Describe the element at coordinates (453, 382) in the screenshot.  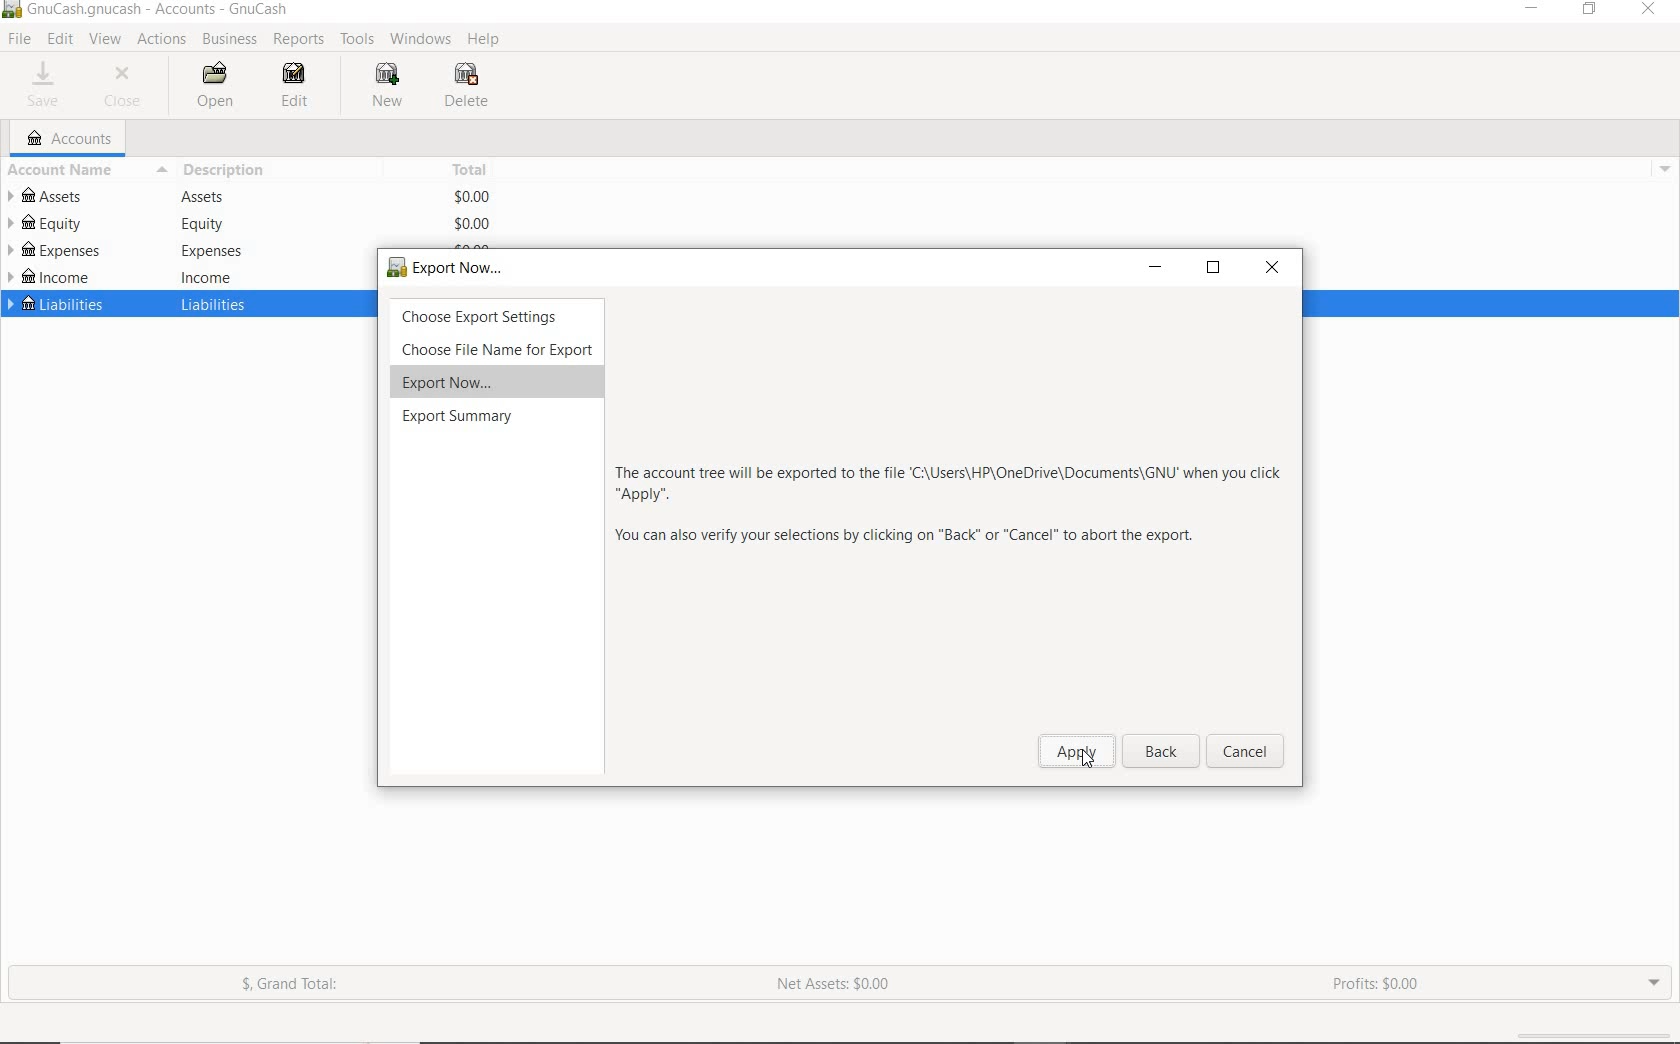
I see `export now...` at that location.